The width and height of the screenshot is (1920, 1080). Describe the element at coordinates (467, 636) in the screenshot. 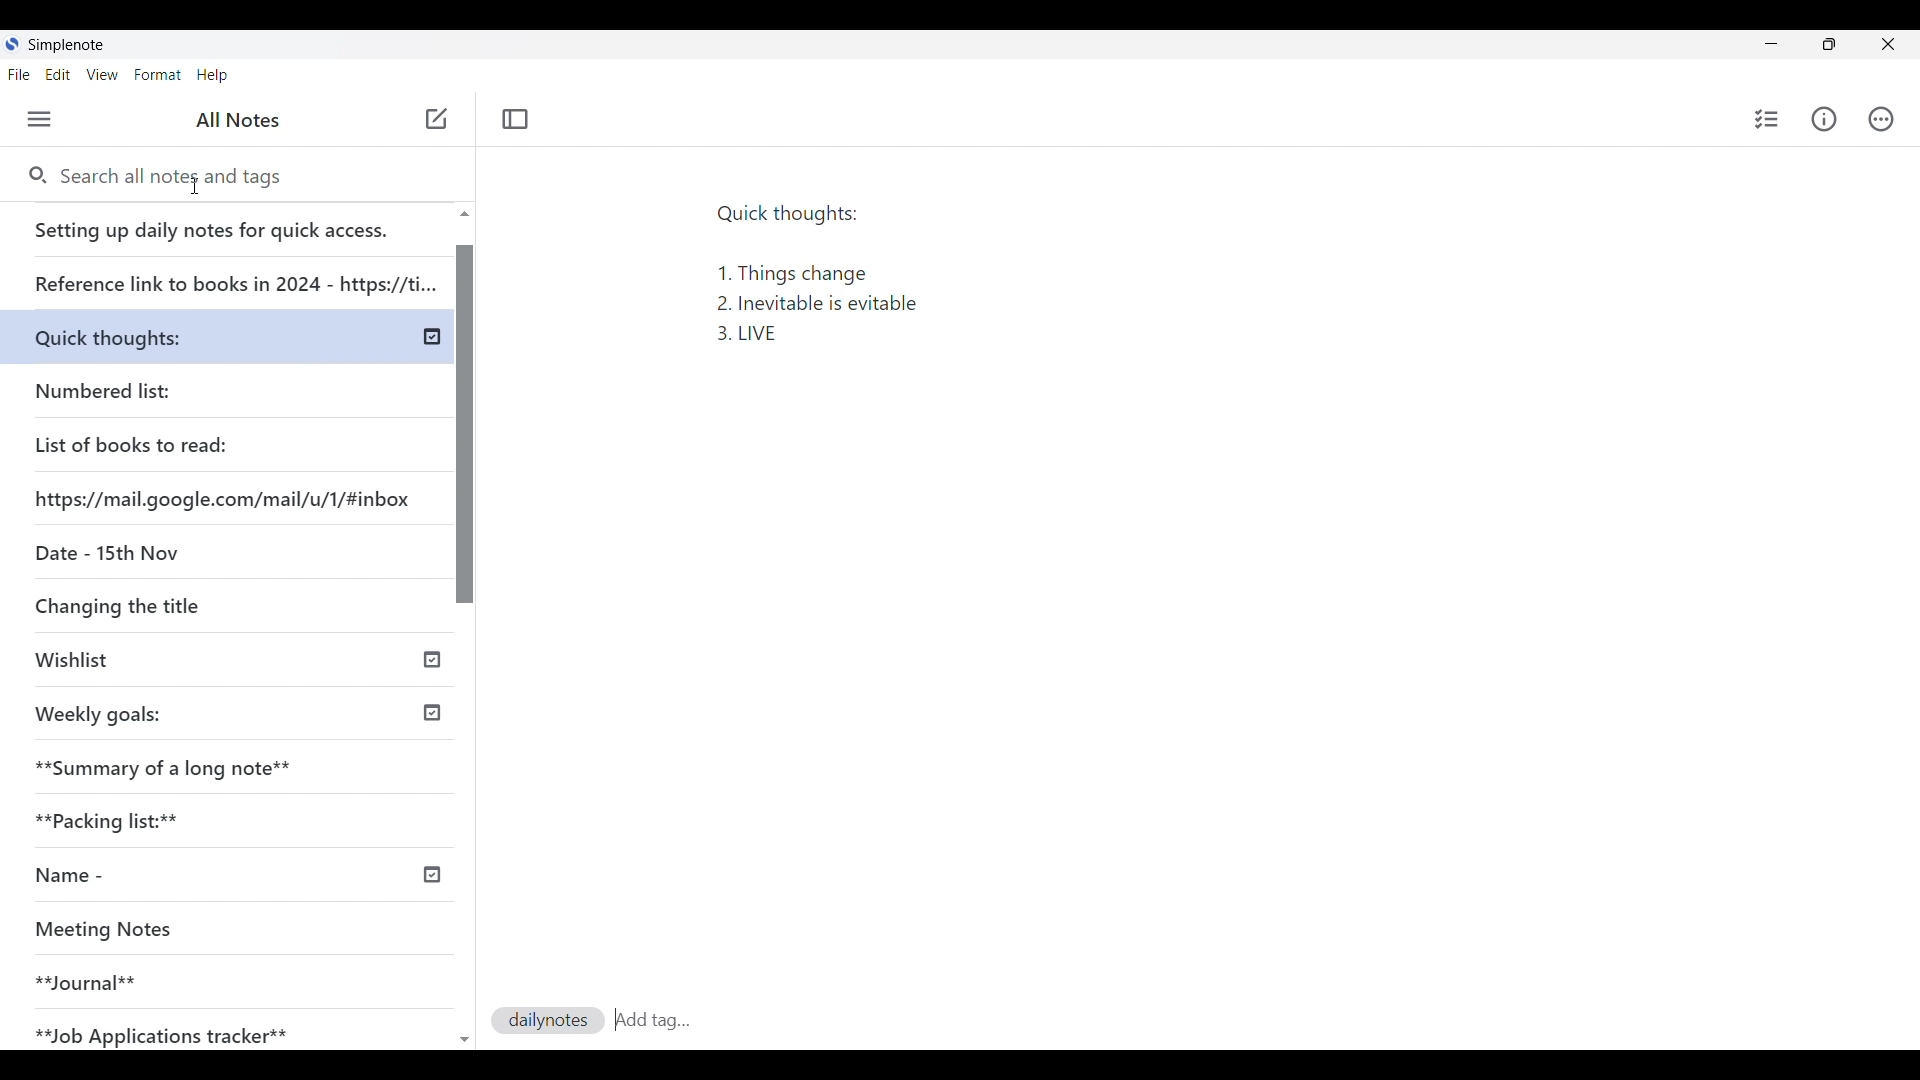

I see `Vertical slide bar` at that location.